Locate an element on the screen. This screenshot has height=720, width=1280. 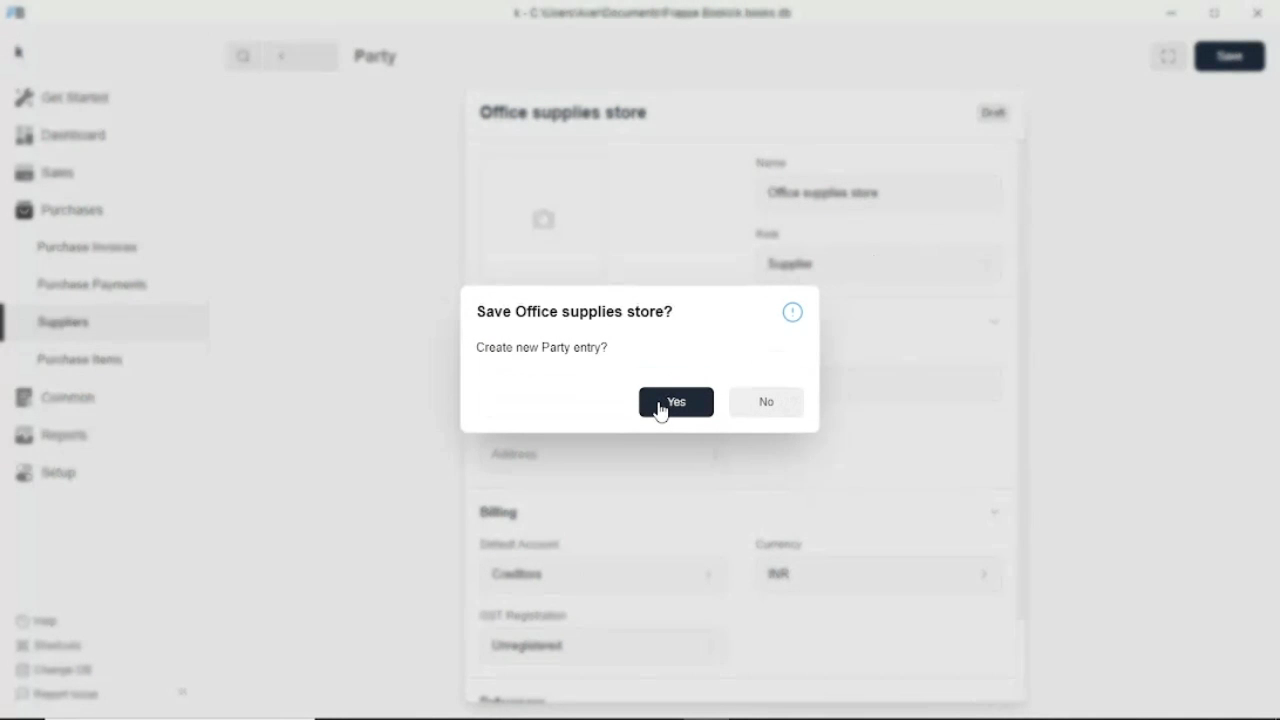
Back is located at coordinates (286, 56).